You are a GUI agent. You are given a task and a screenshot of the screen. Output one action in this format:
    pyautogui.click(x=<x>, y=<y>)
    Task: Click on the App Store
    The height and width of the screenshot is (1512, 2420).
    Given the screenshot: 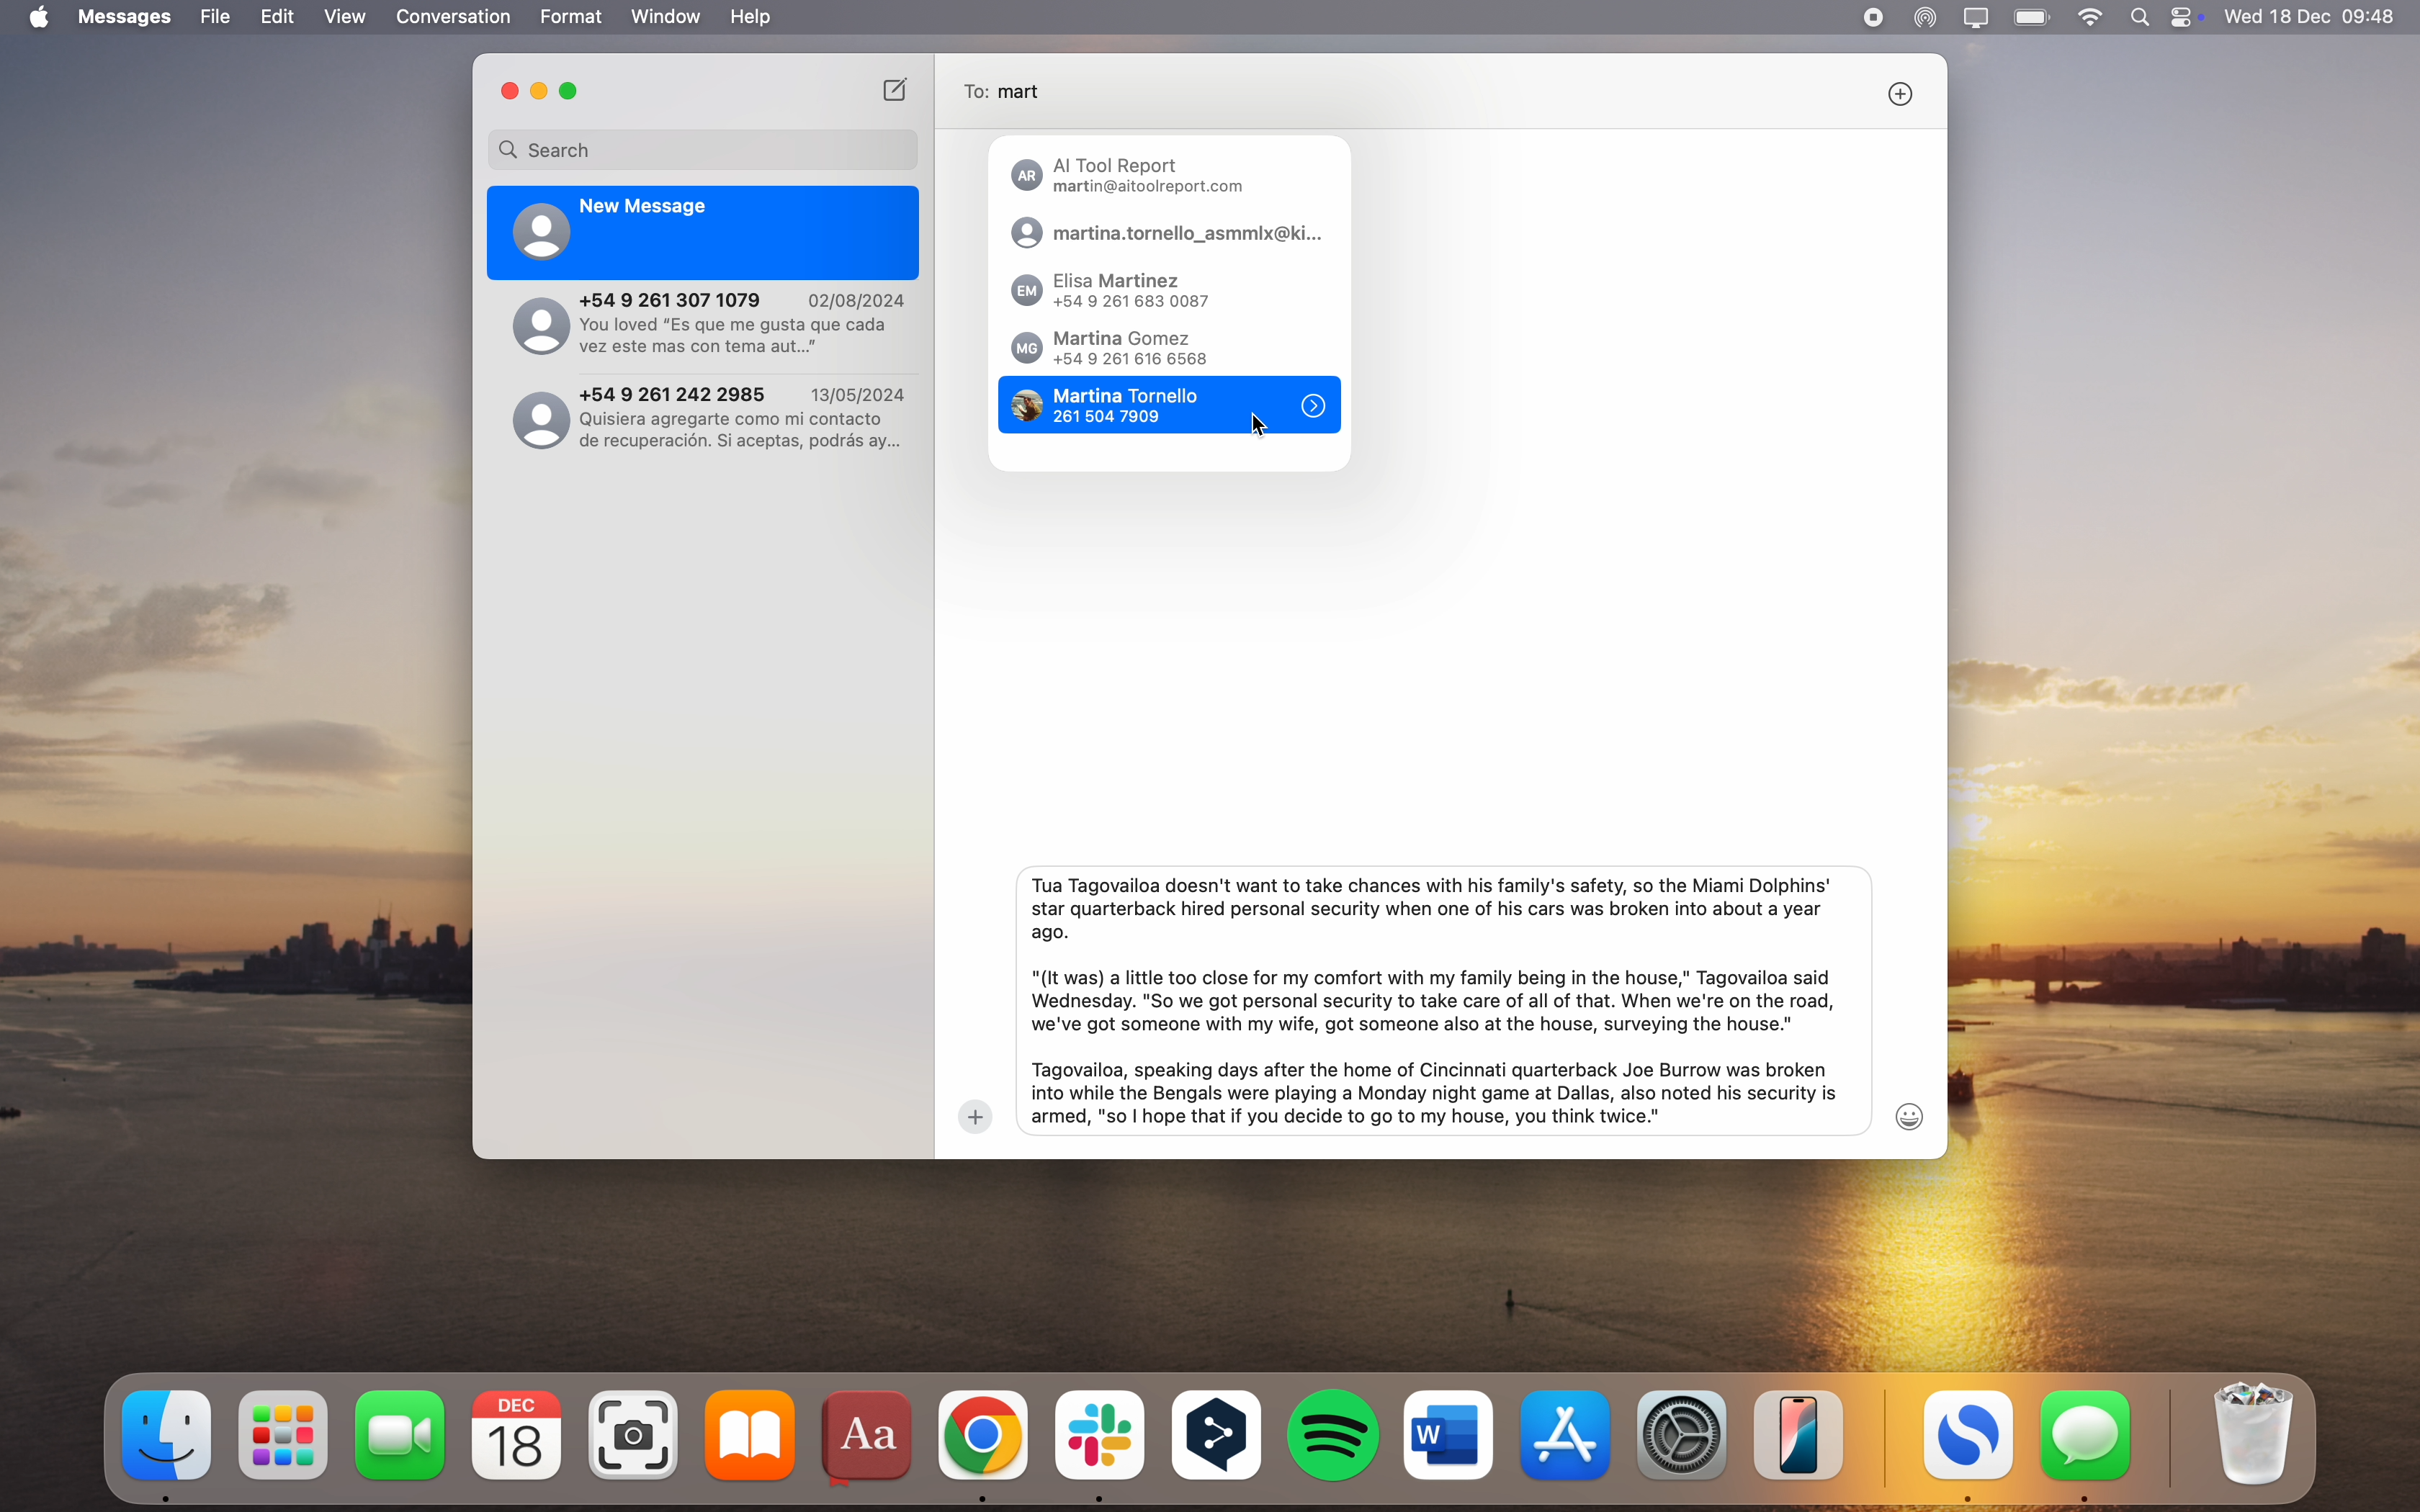 What is the action you would take?
    pyautogui.click(x=1570, y=1434)
    